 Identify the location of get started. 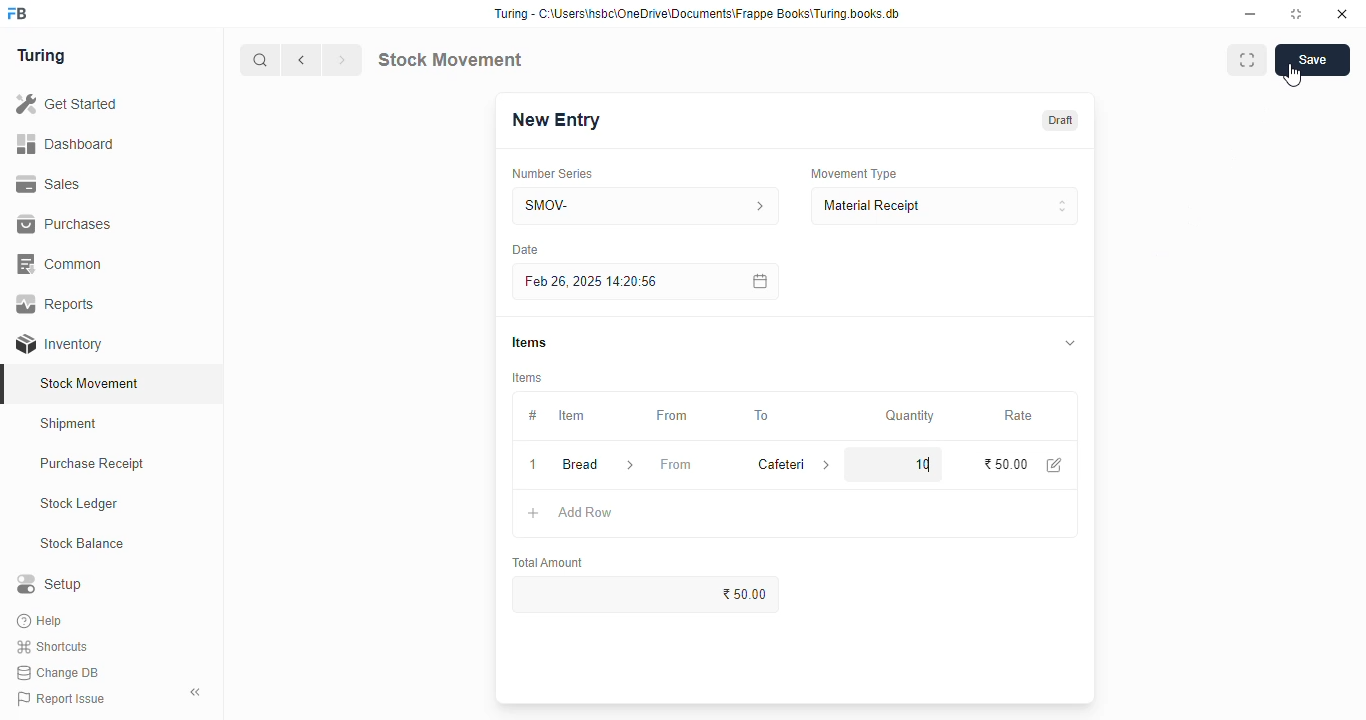
(68, 104).